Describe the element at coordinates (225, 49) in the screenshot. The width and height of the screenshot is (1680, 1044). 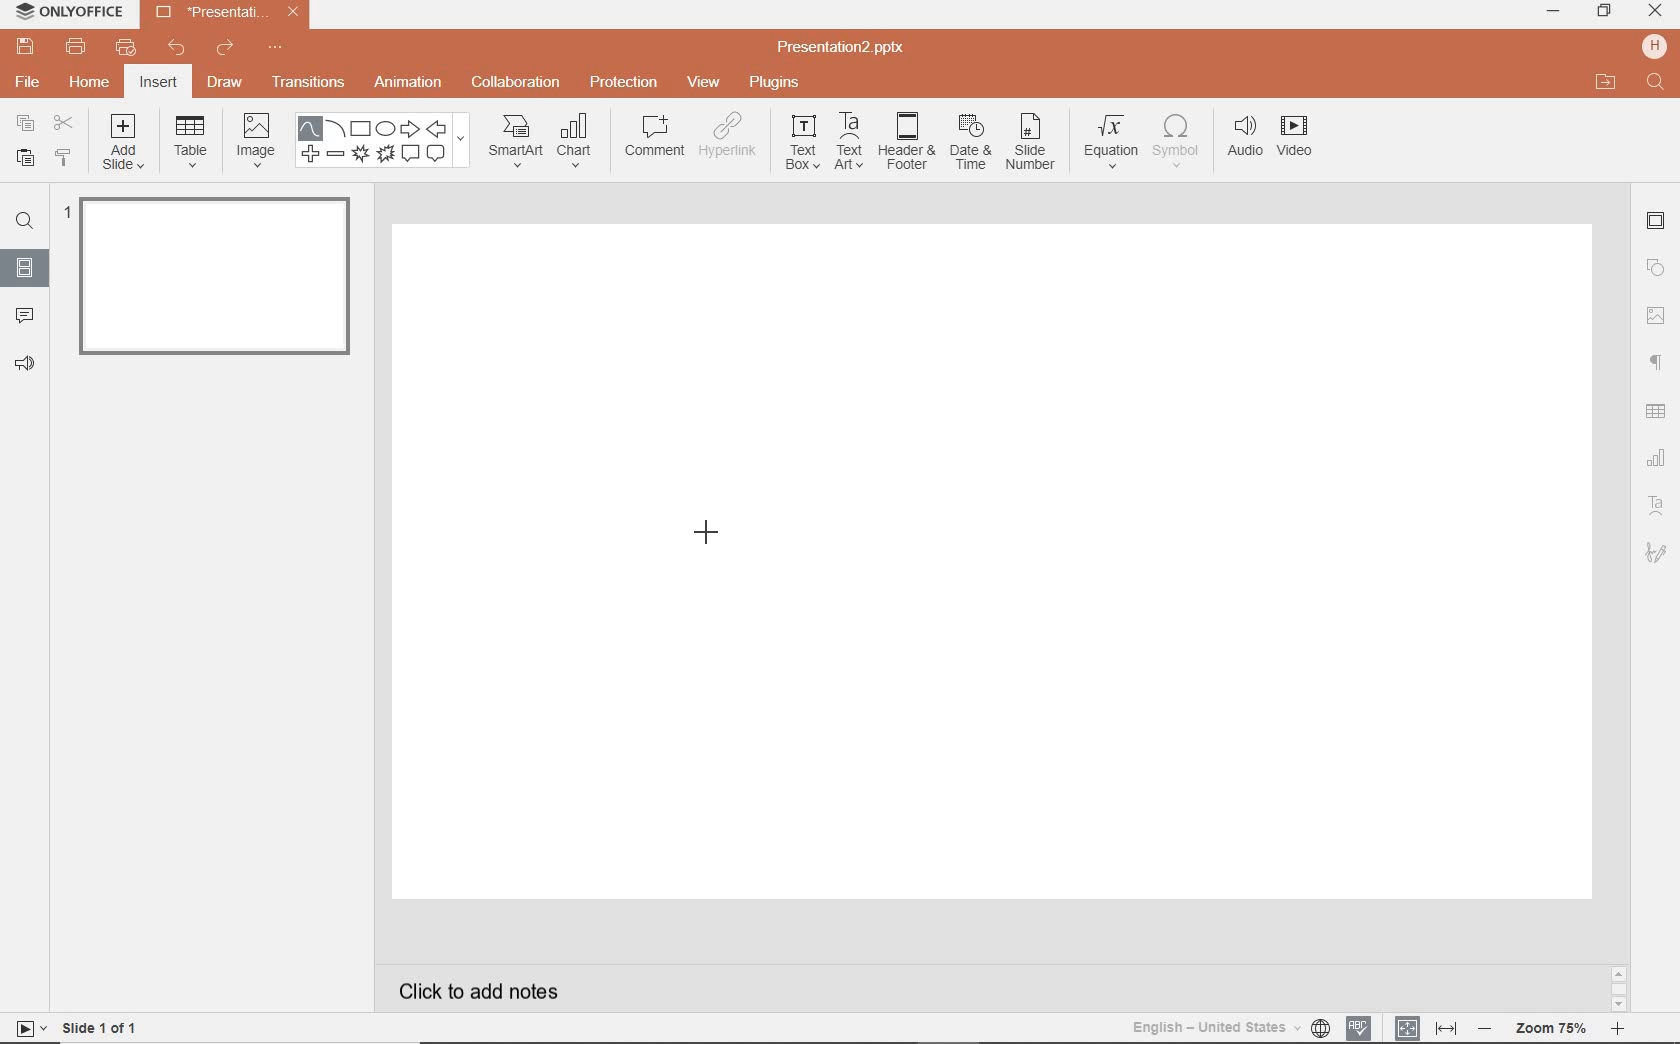
I see `REDO` at that location.